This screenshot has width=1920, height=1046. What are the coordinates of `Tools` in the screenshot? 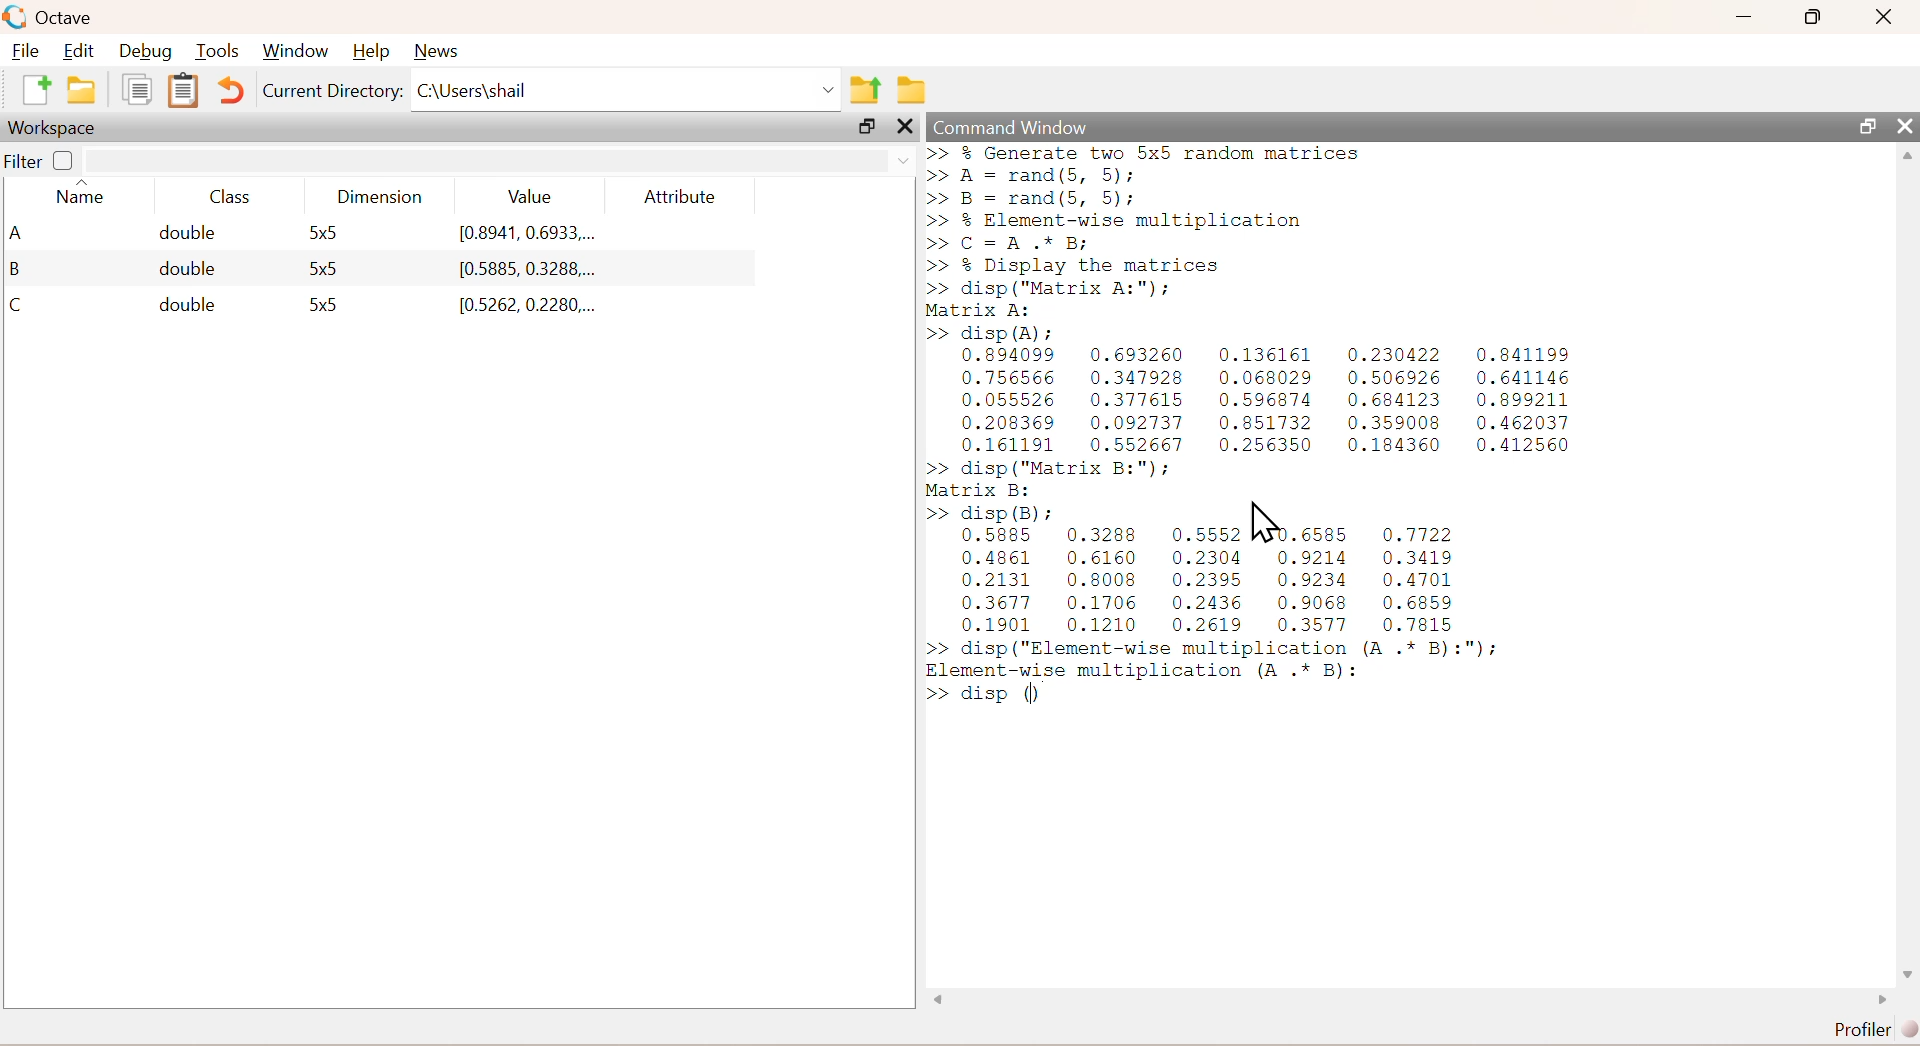 It's located at (220, 50).